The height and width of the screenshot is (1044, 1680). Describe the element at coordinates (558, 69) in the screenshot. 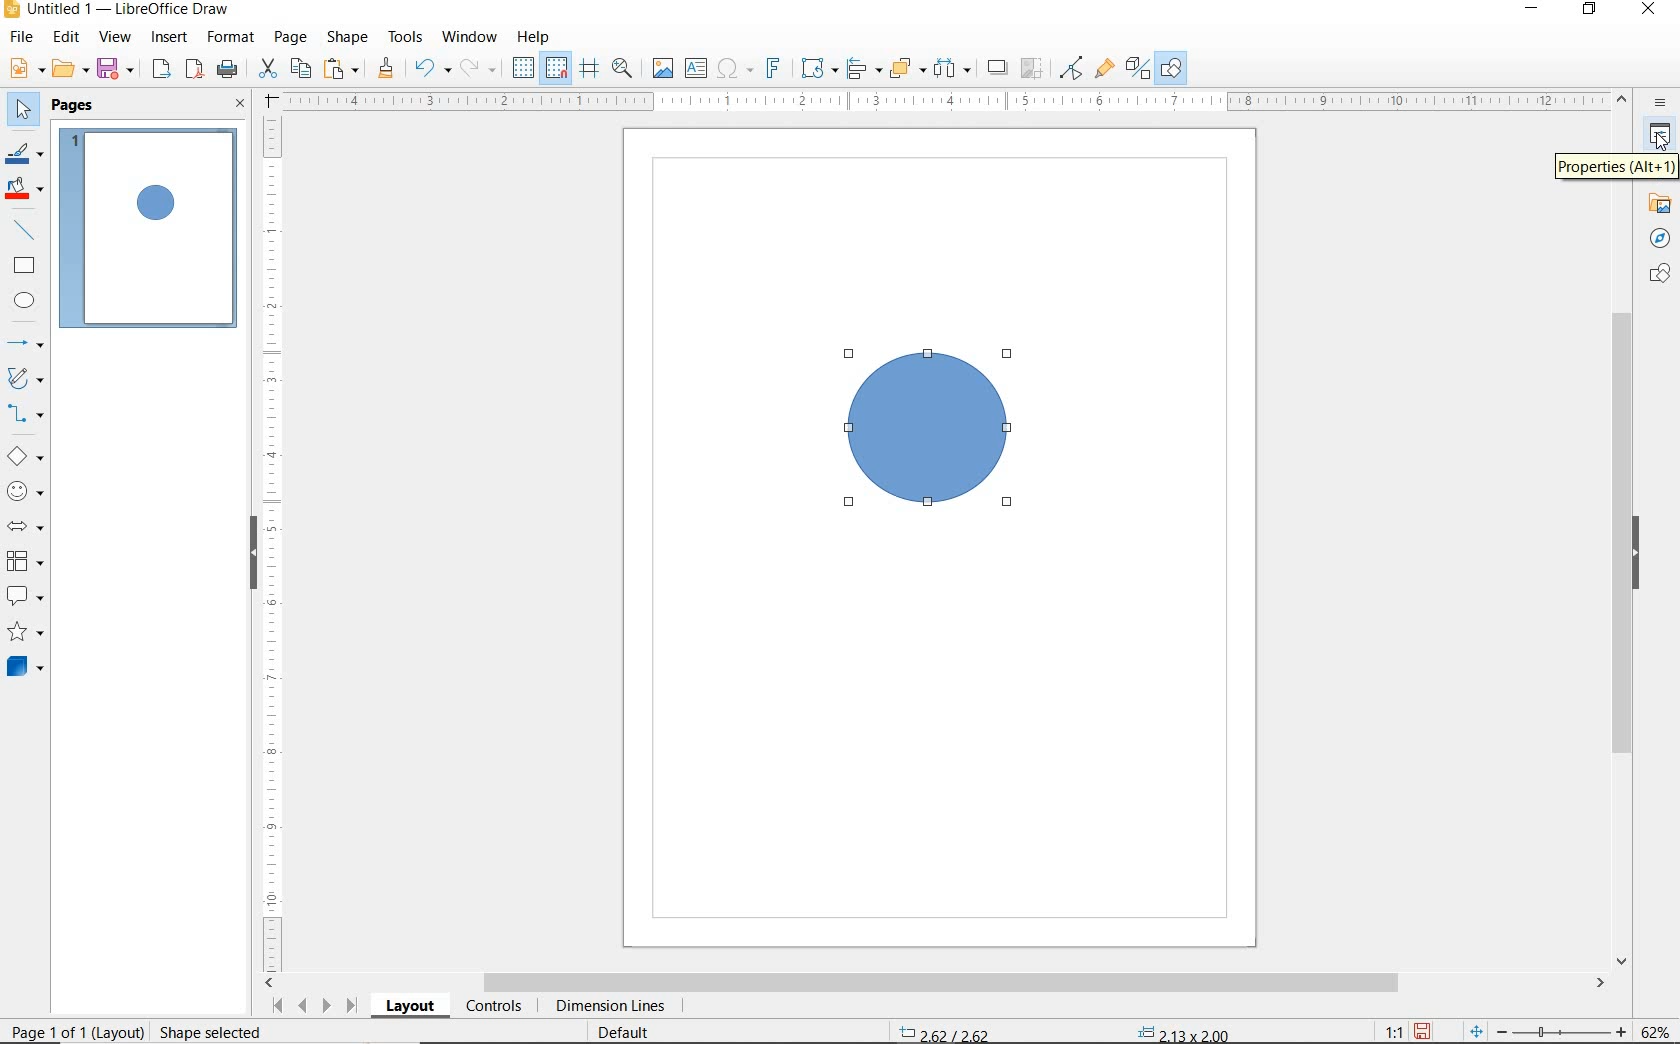

I see `SNAP TO GRID` at that location.